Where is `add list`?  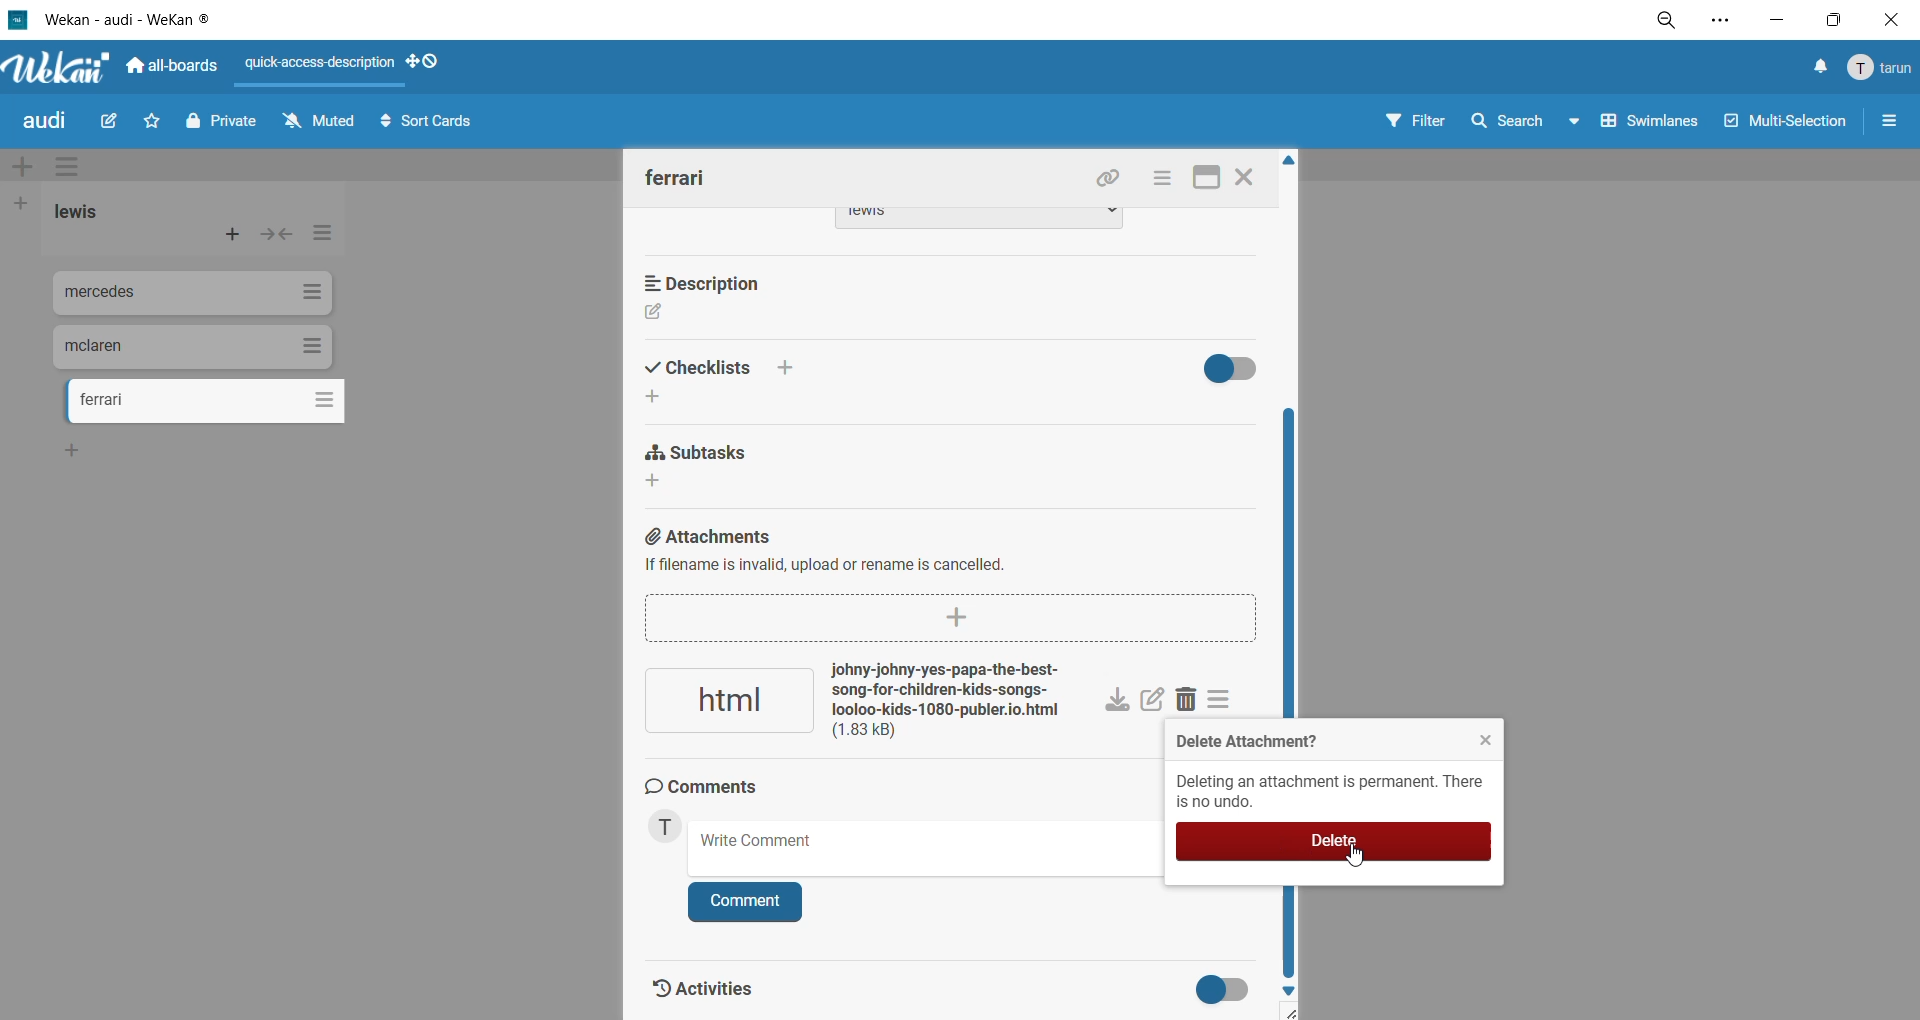 add list is located at coordinates (27, 203).